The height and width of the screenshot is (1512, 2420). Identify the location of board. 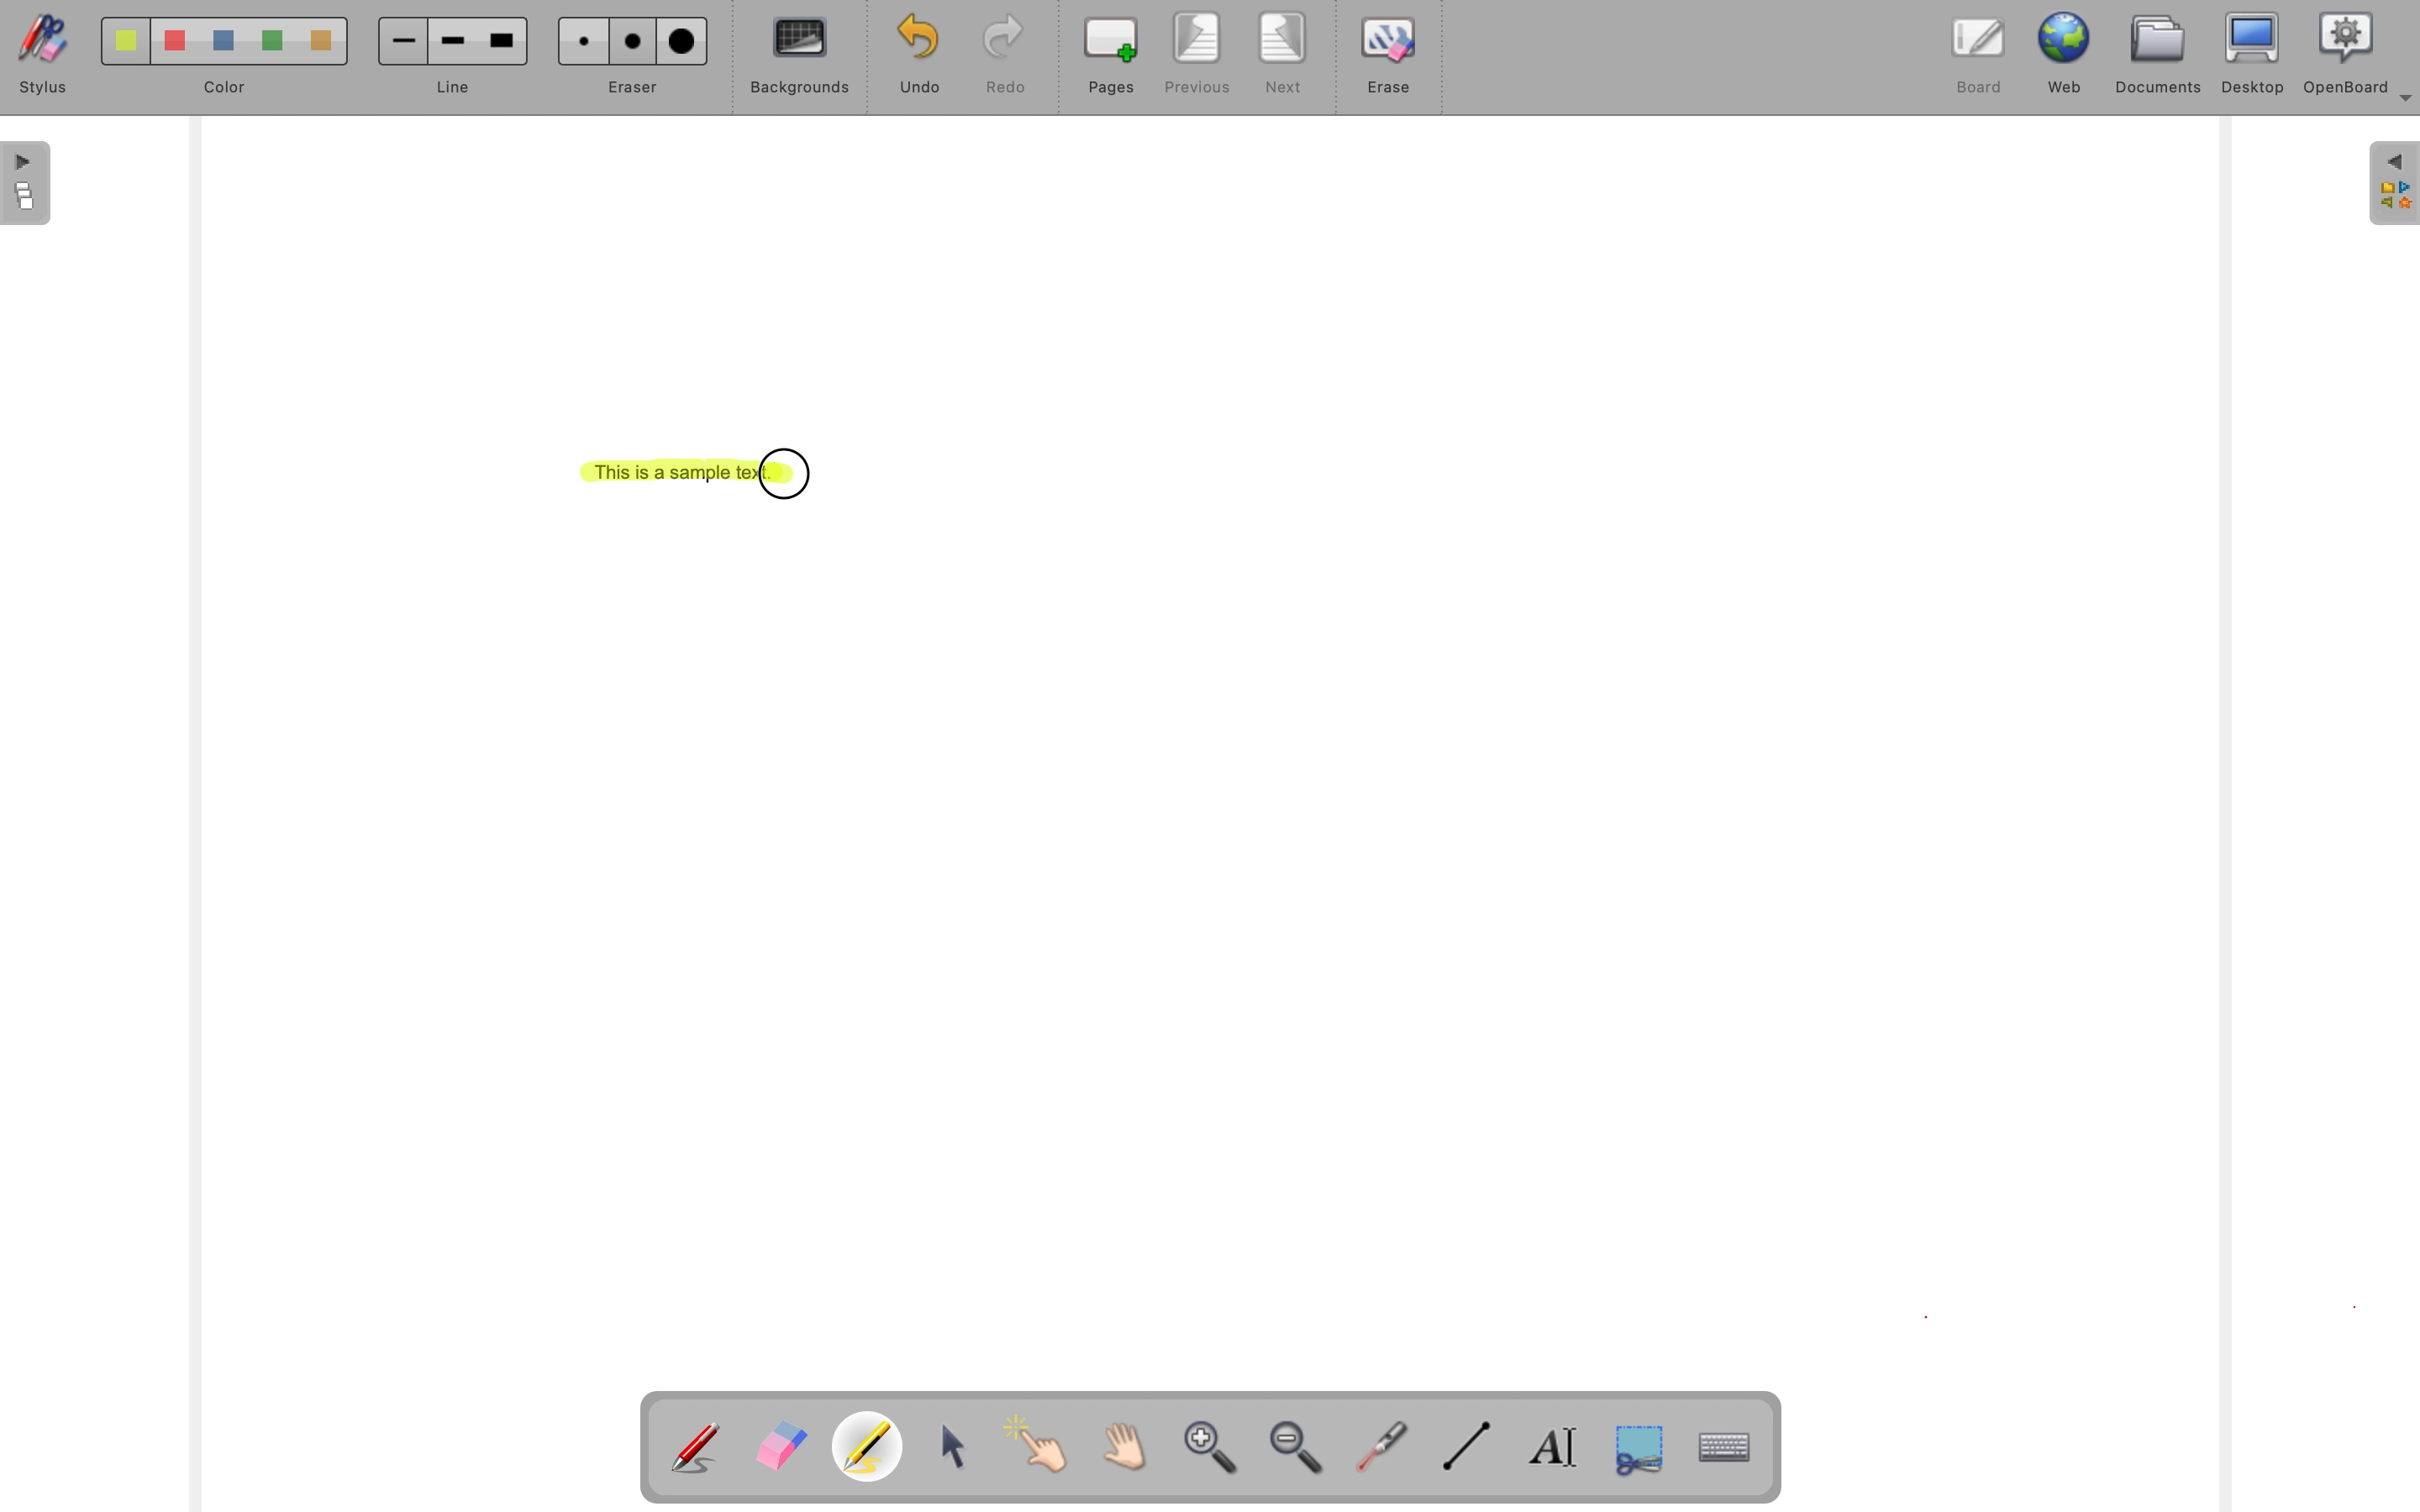
(1978, 56).